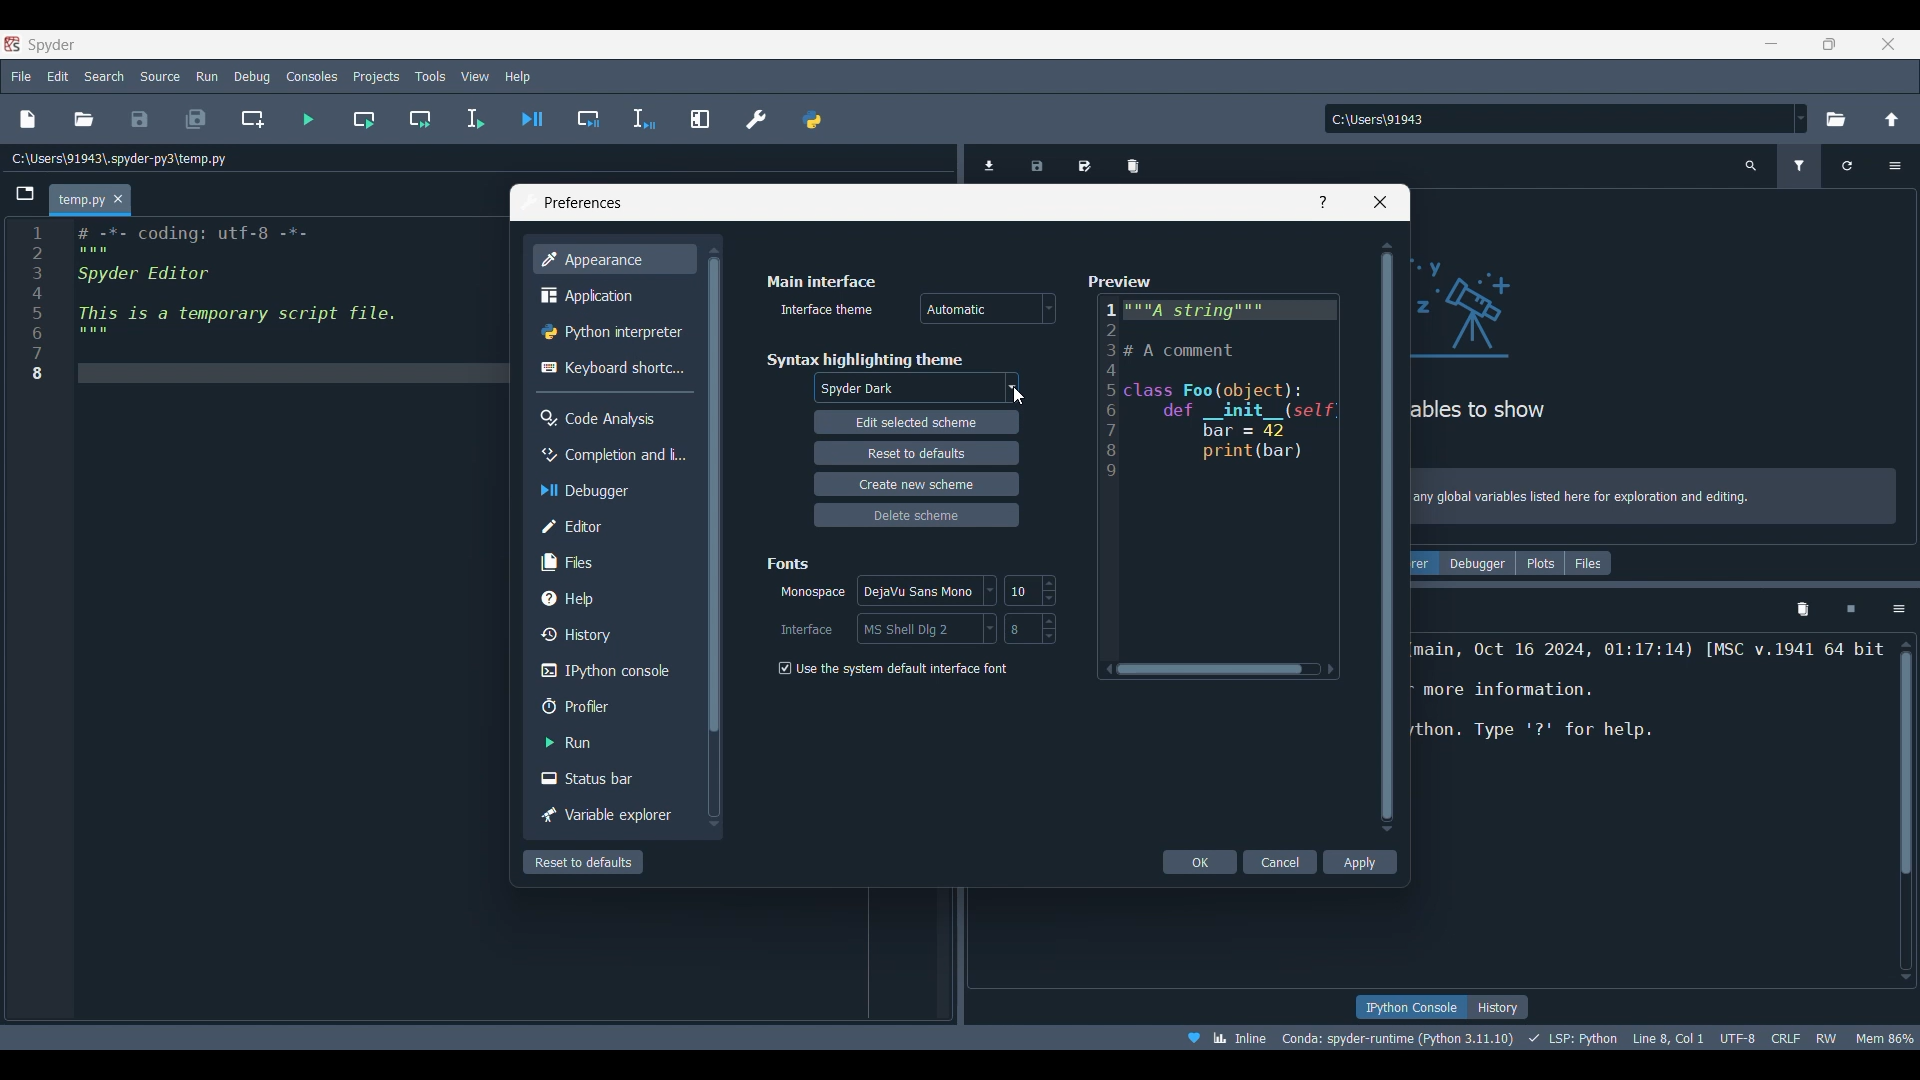 Image resolution: width=1920 pixels, height=1080 pixels. I want to click on Projects menu, so click(375, 75).